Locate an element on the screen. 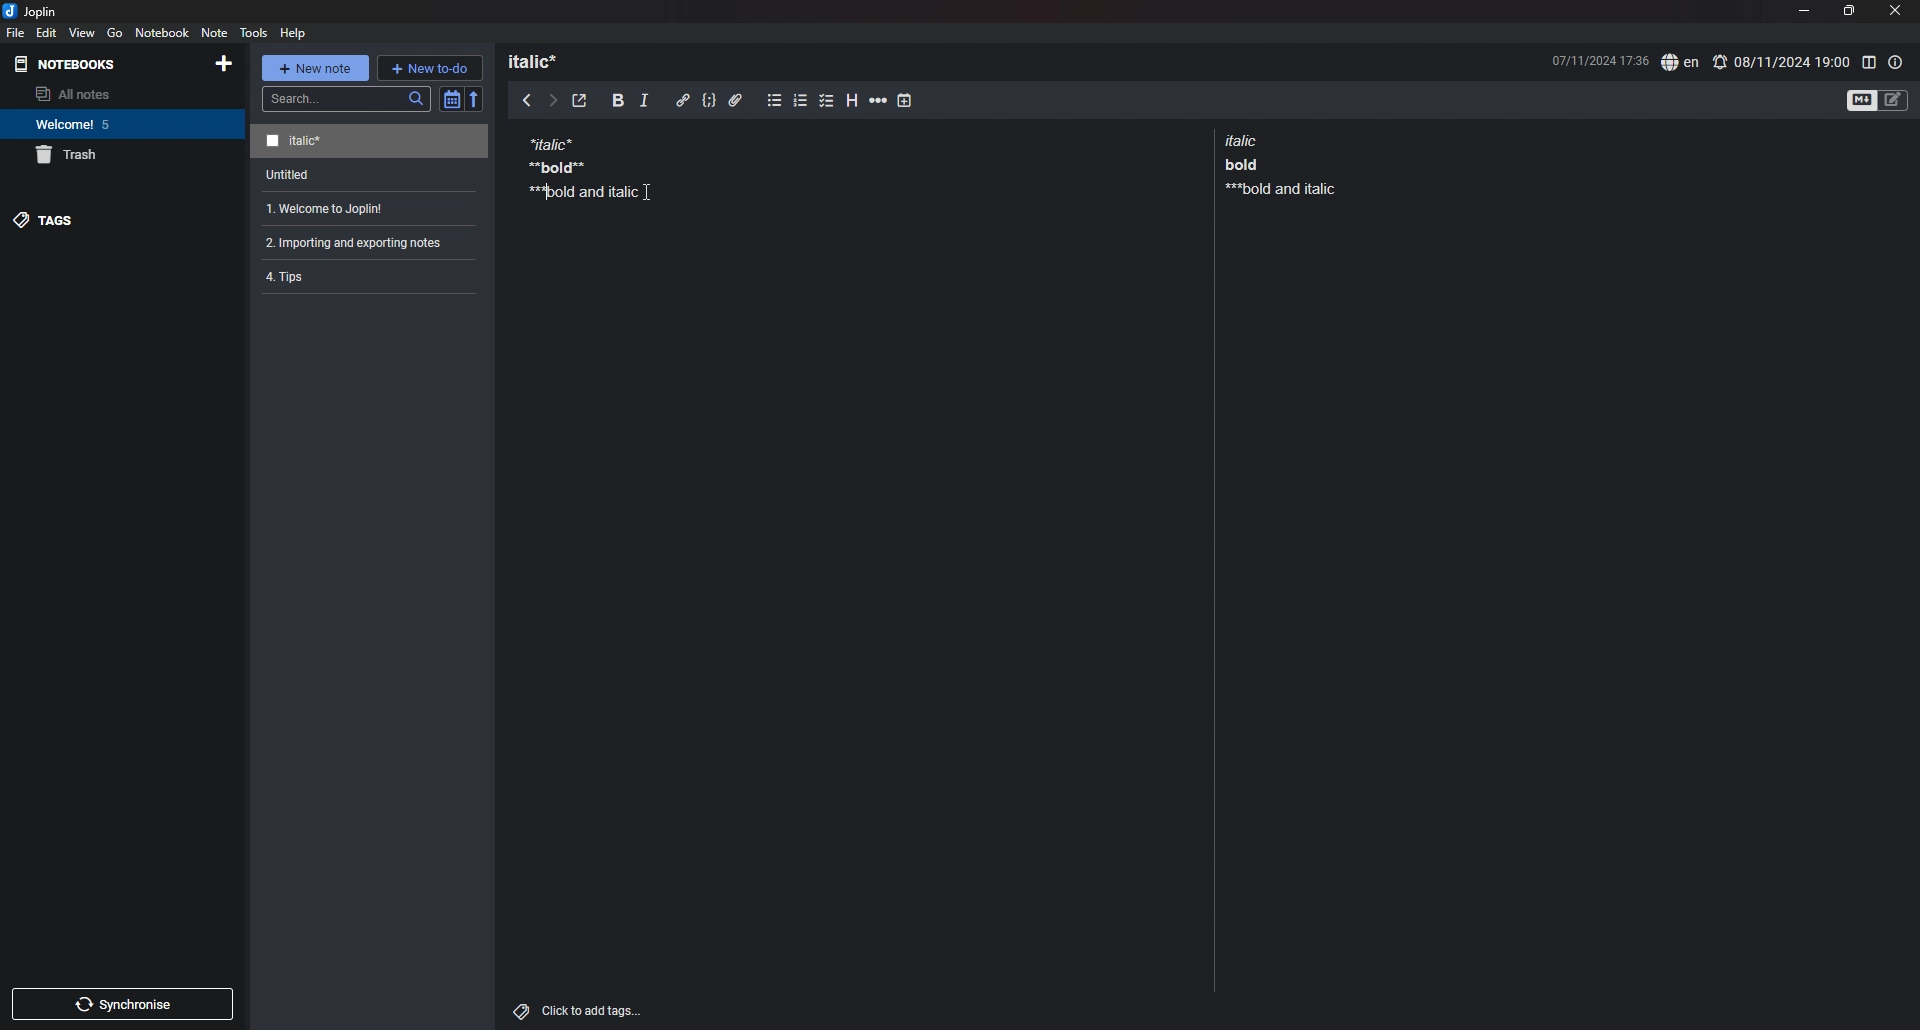  note is located at coordinates (362, 275).